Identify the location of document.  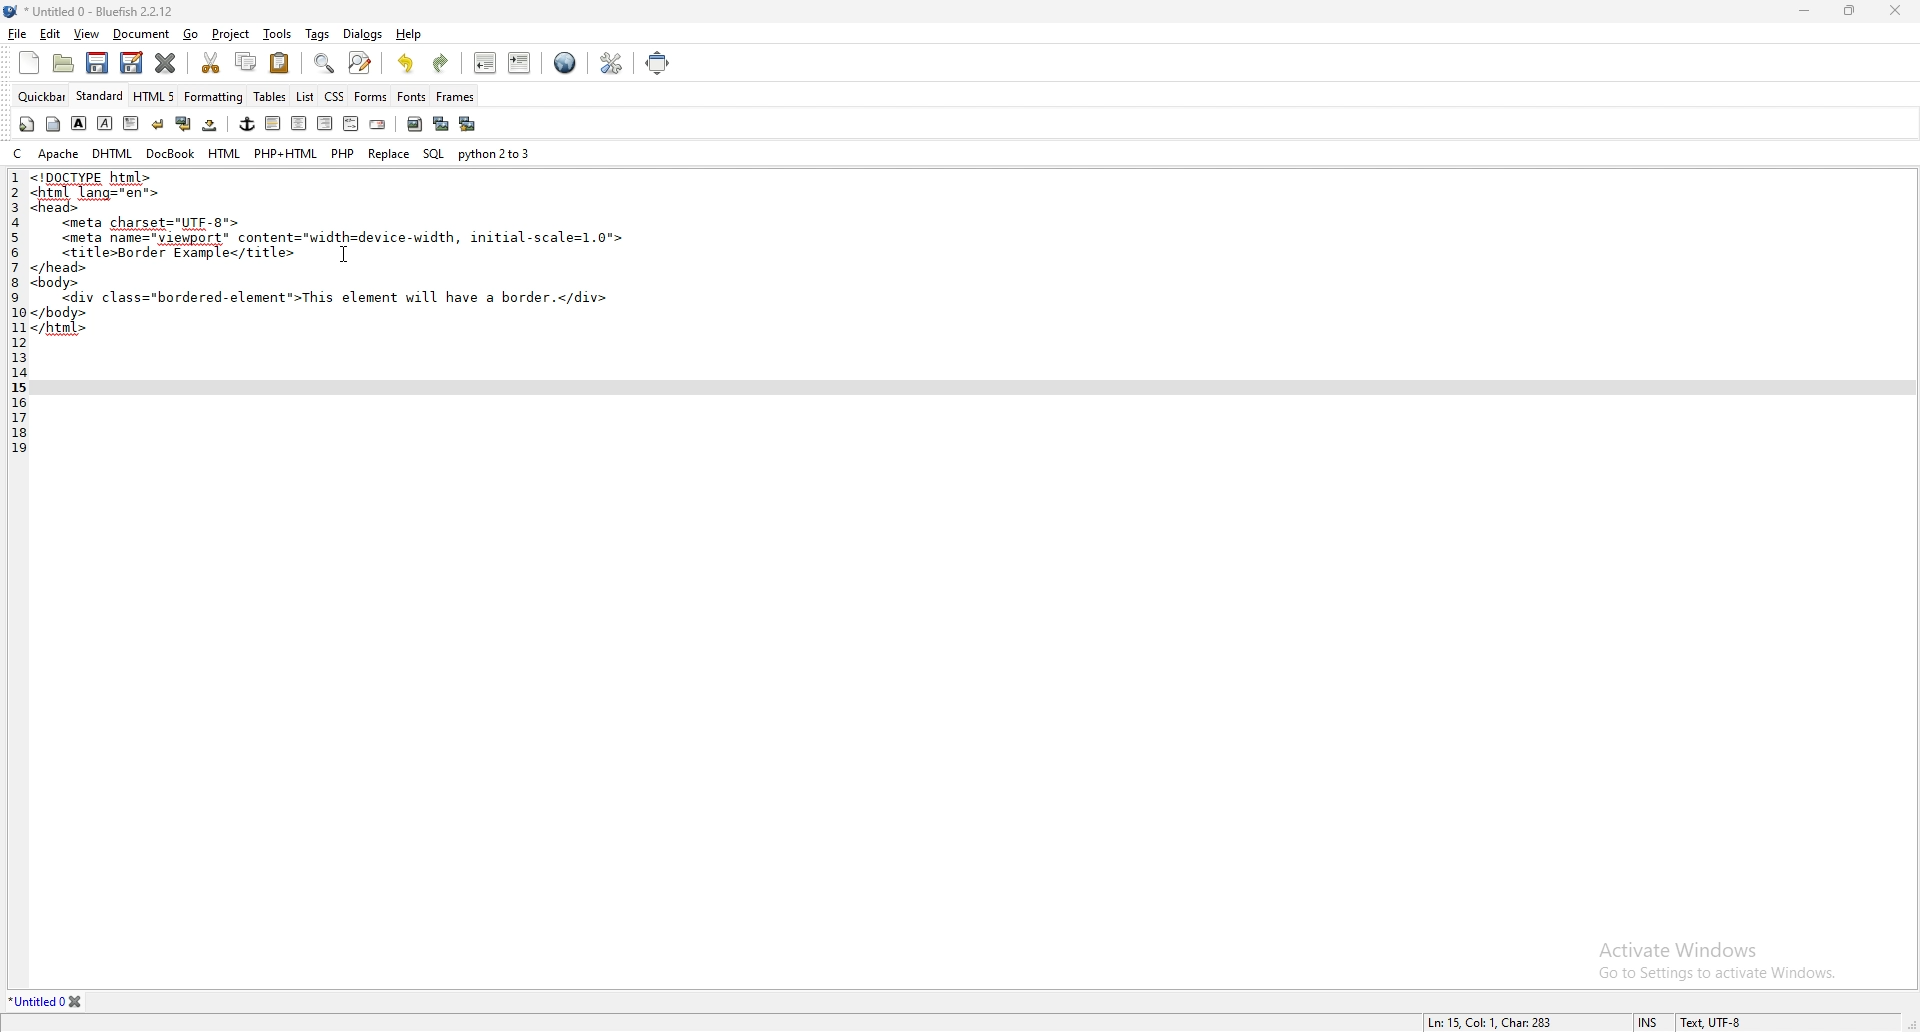
(141, 35).